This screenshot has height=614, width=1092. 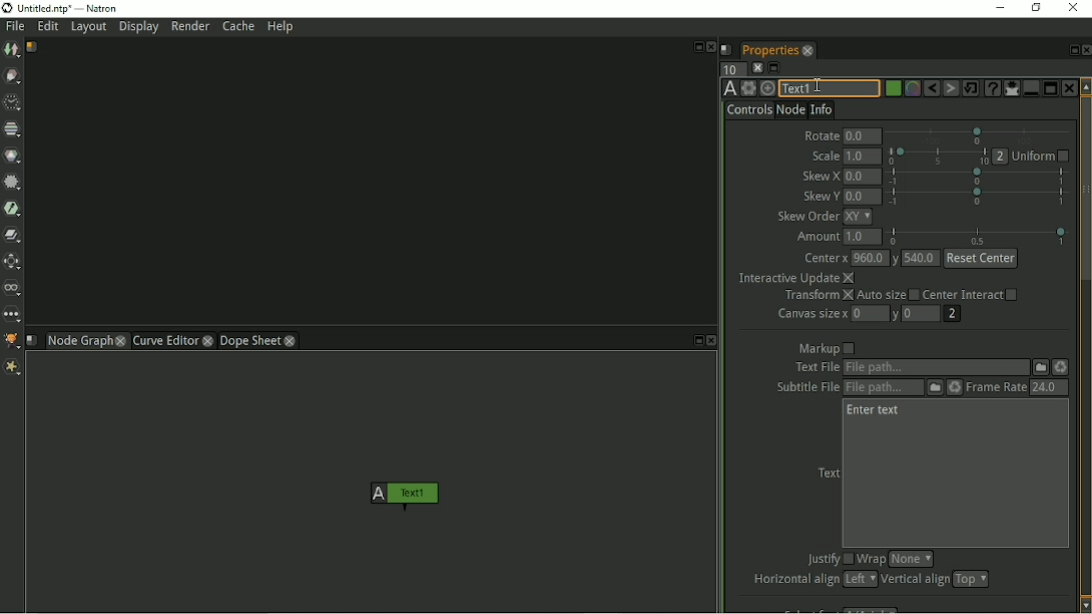 I want to click on Rotate, so click(x=820, y=133).